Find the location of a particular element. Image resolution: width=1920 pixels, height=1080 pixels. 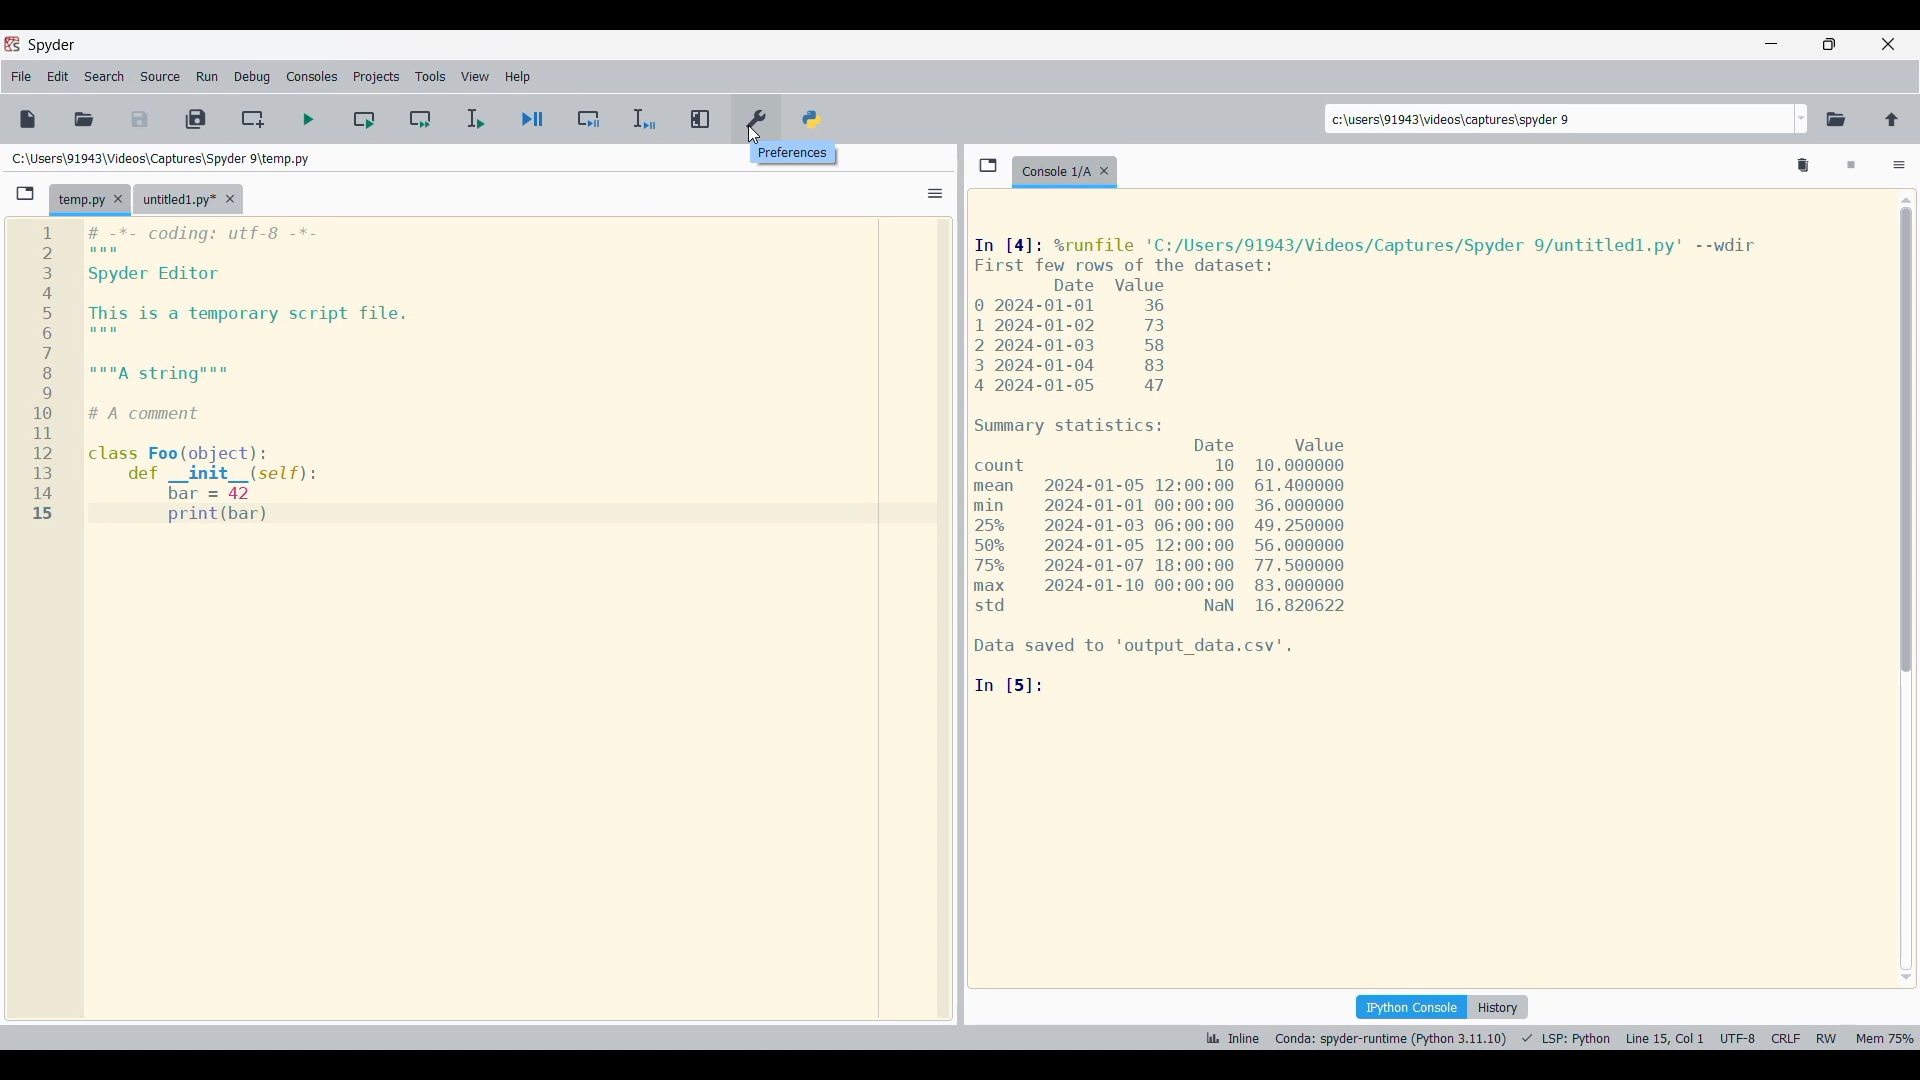

File location is located at coordinates (163, 158).